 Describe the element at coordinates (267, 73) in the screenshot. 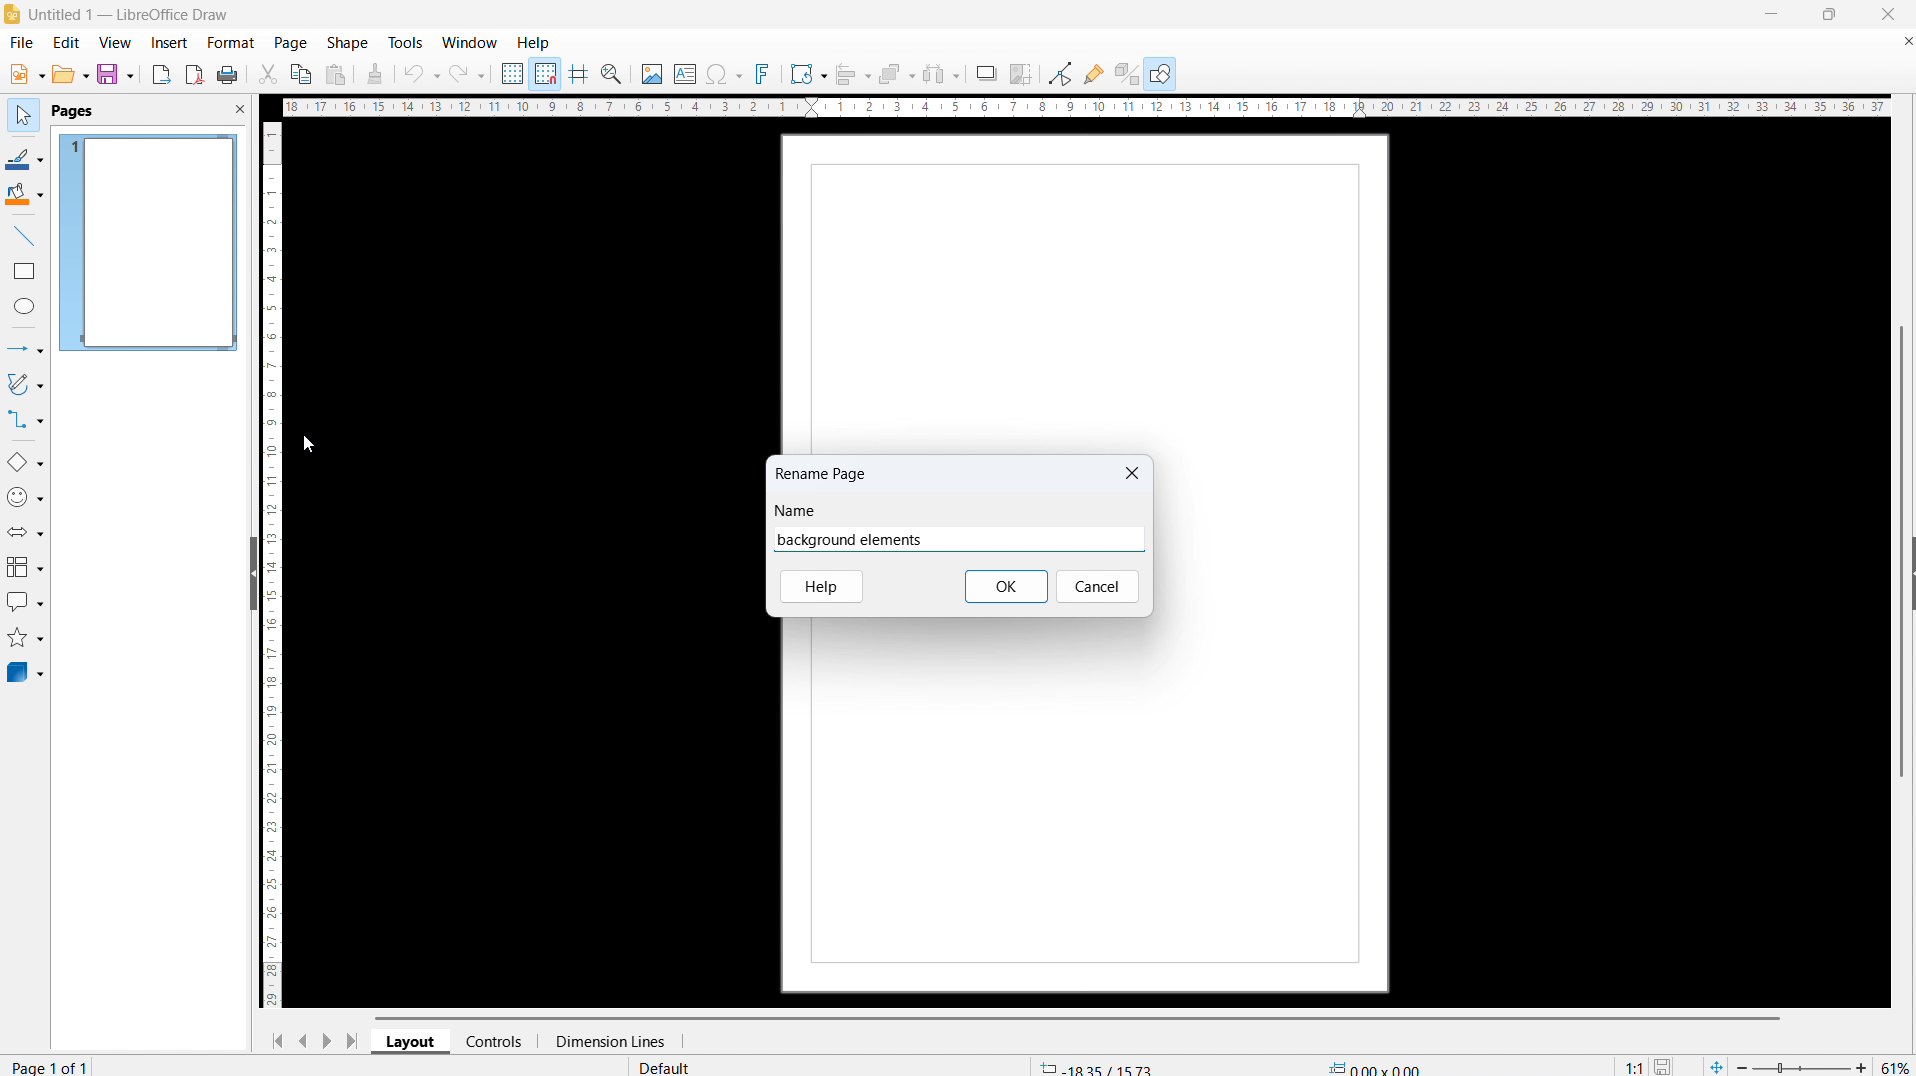

I see `cut` at that location.